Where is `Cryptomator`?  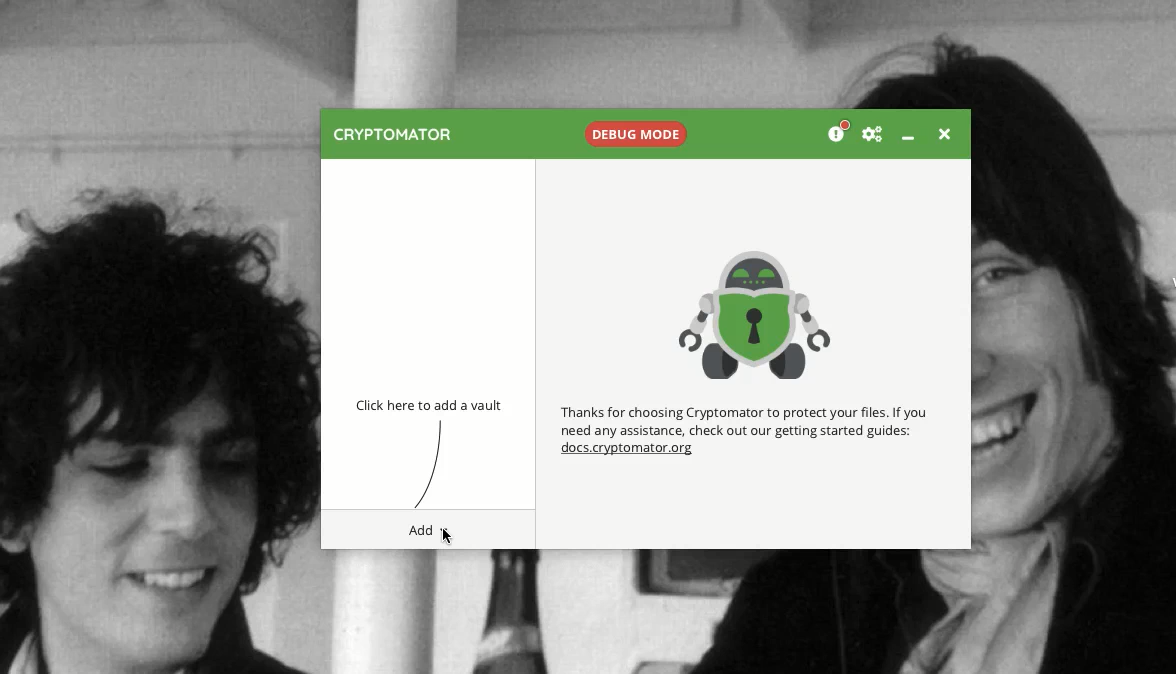
Cryptomator is located at coordinates (391, 136).